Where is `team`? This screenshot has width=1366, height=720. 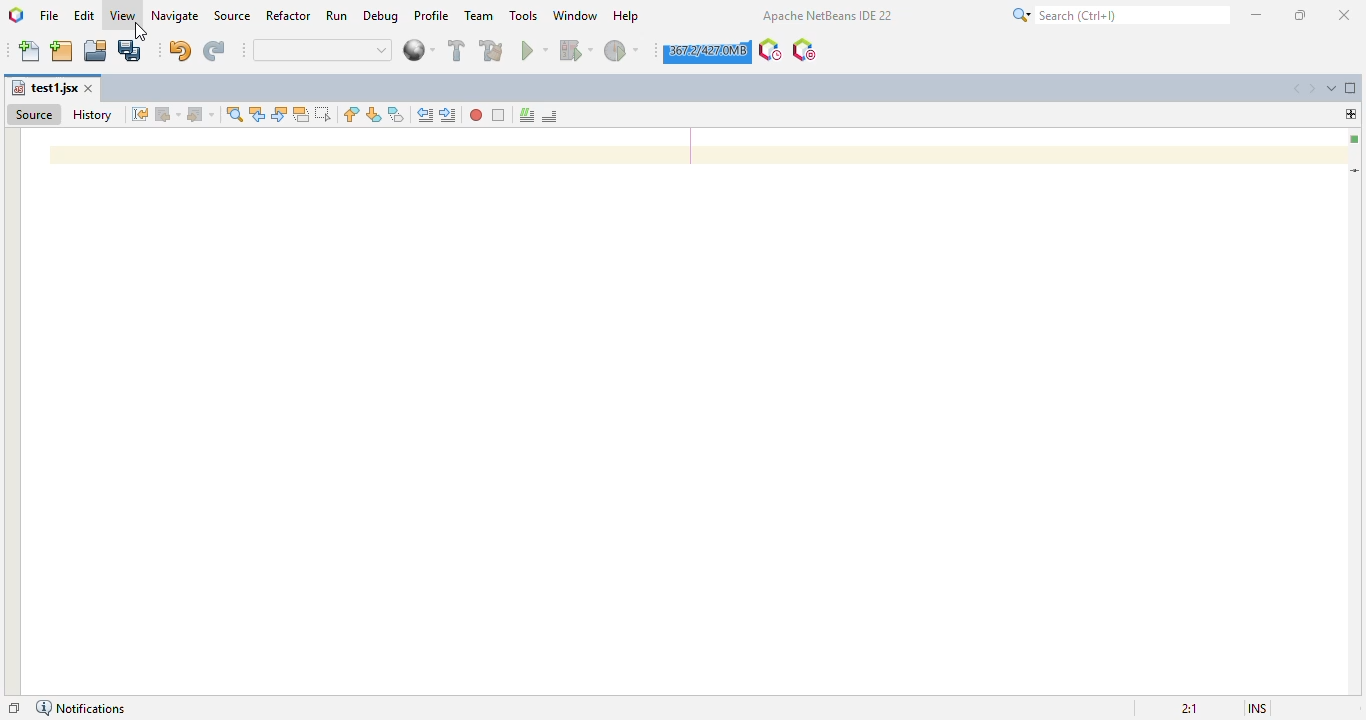 team is located at coordinates (480, 15).